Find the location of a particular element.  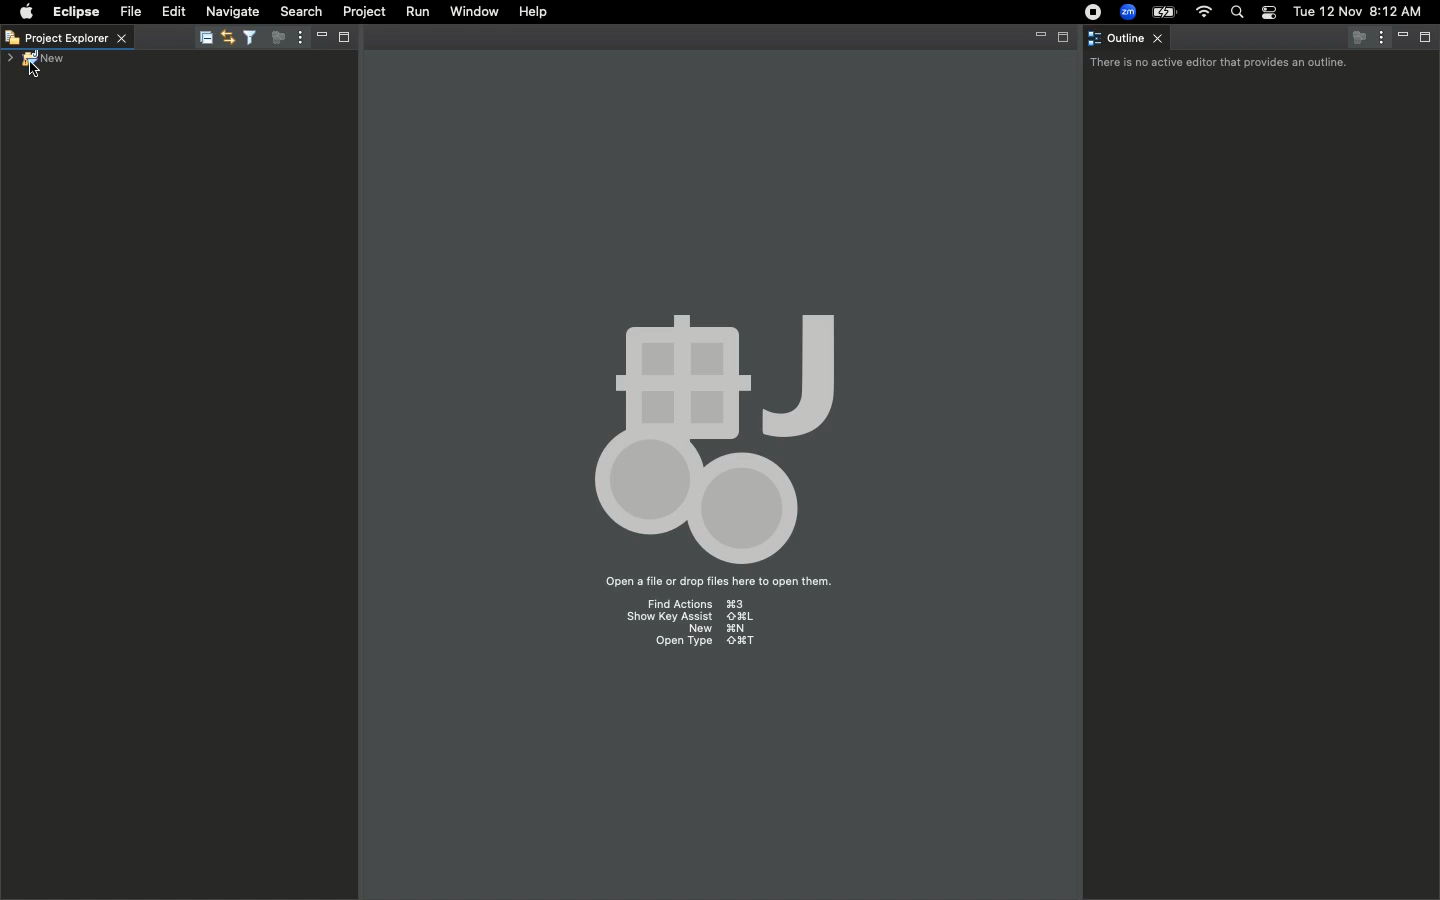

cursor is located at coordinates (35, 69).